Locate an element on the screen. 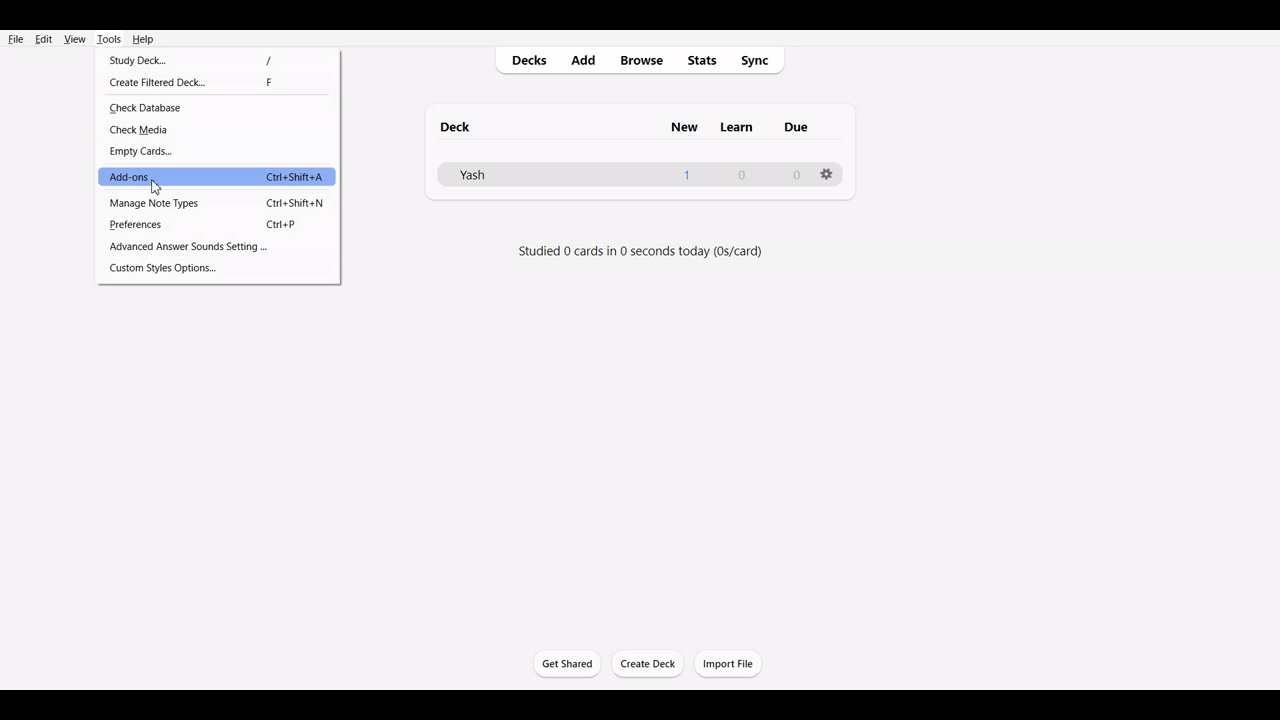 The width and height of the screenshot is (1280, 720). Deck File is located at coordinates (504, 174).